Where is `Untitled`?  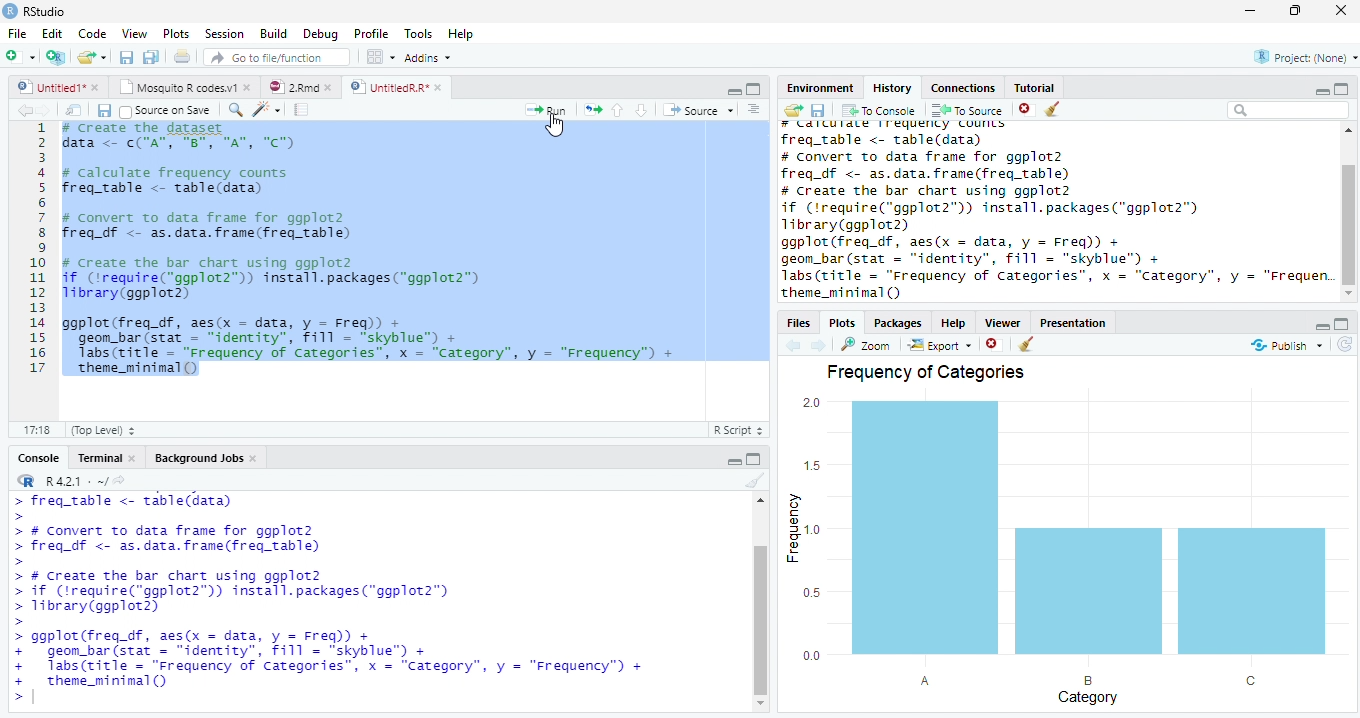 Untitled is located at coordinates (60, 88).